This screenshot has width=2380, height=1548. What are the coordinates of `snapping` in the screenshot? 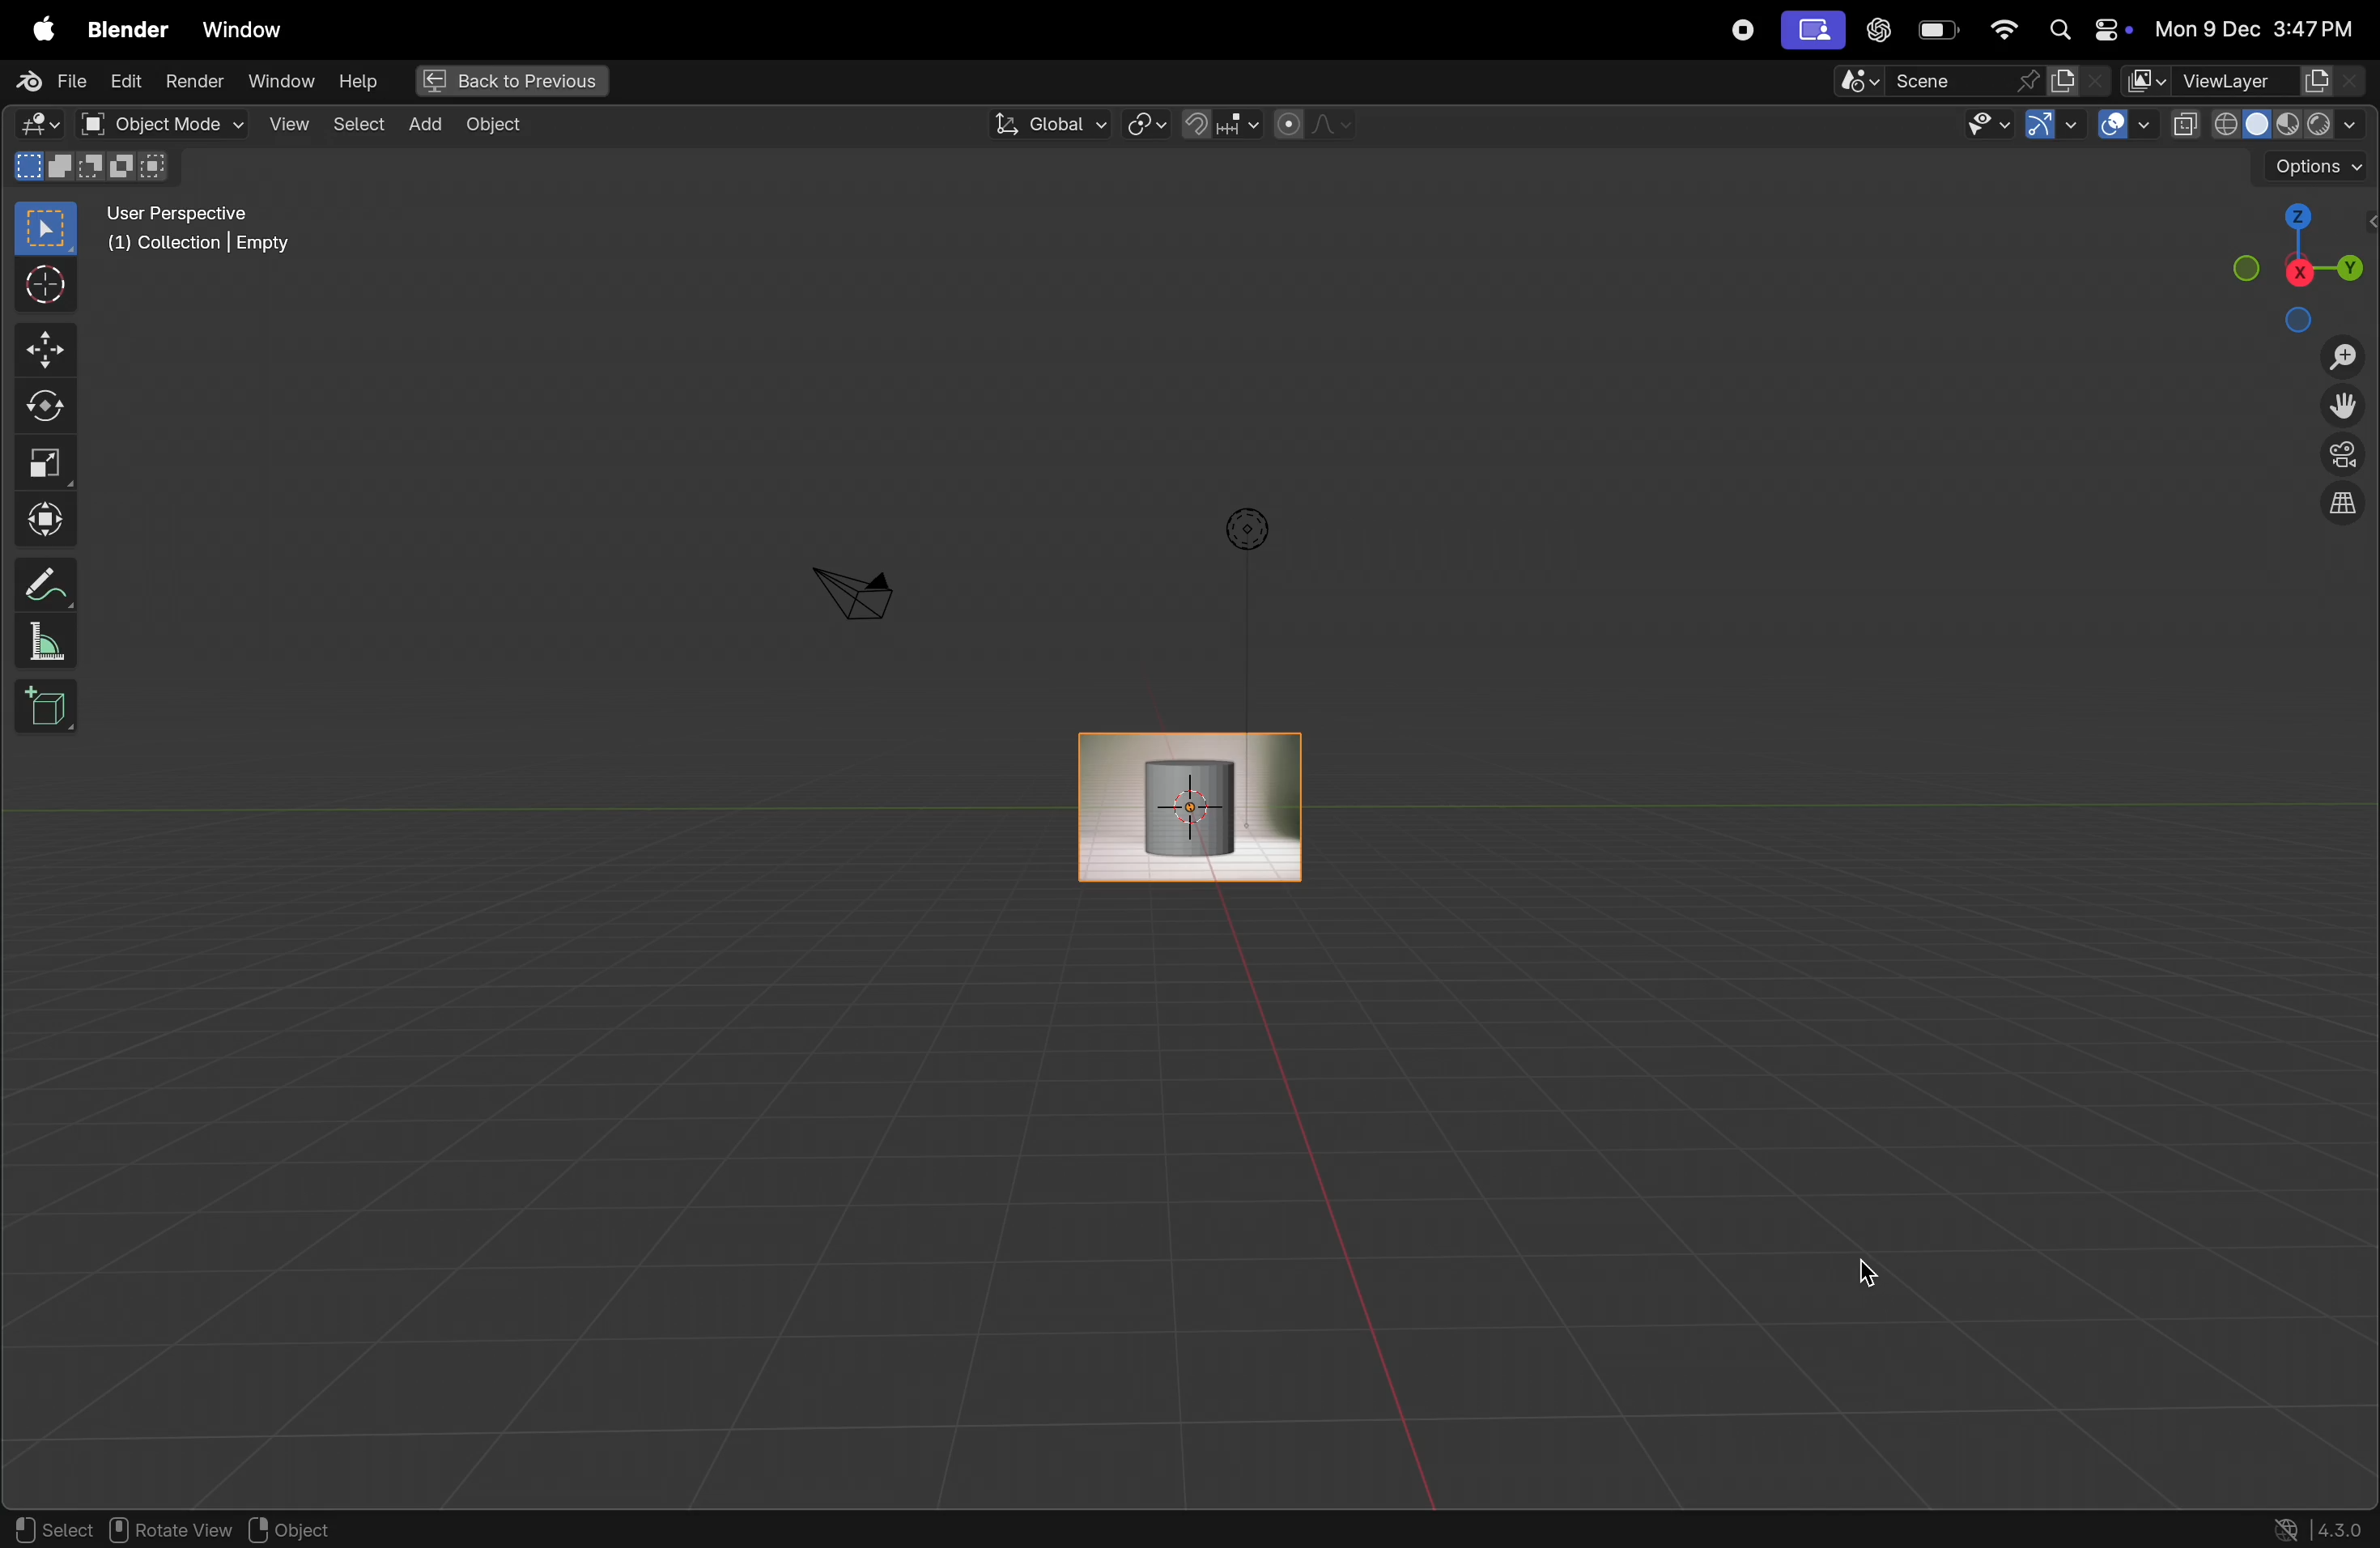 It's located at (1219, 124).